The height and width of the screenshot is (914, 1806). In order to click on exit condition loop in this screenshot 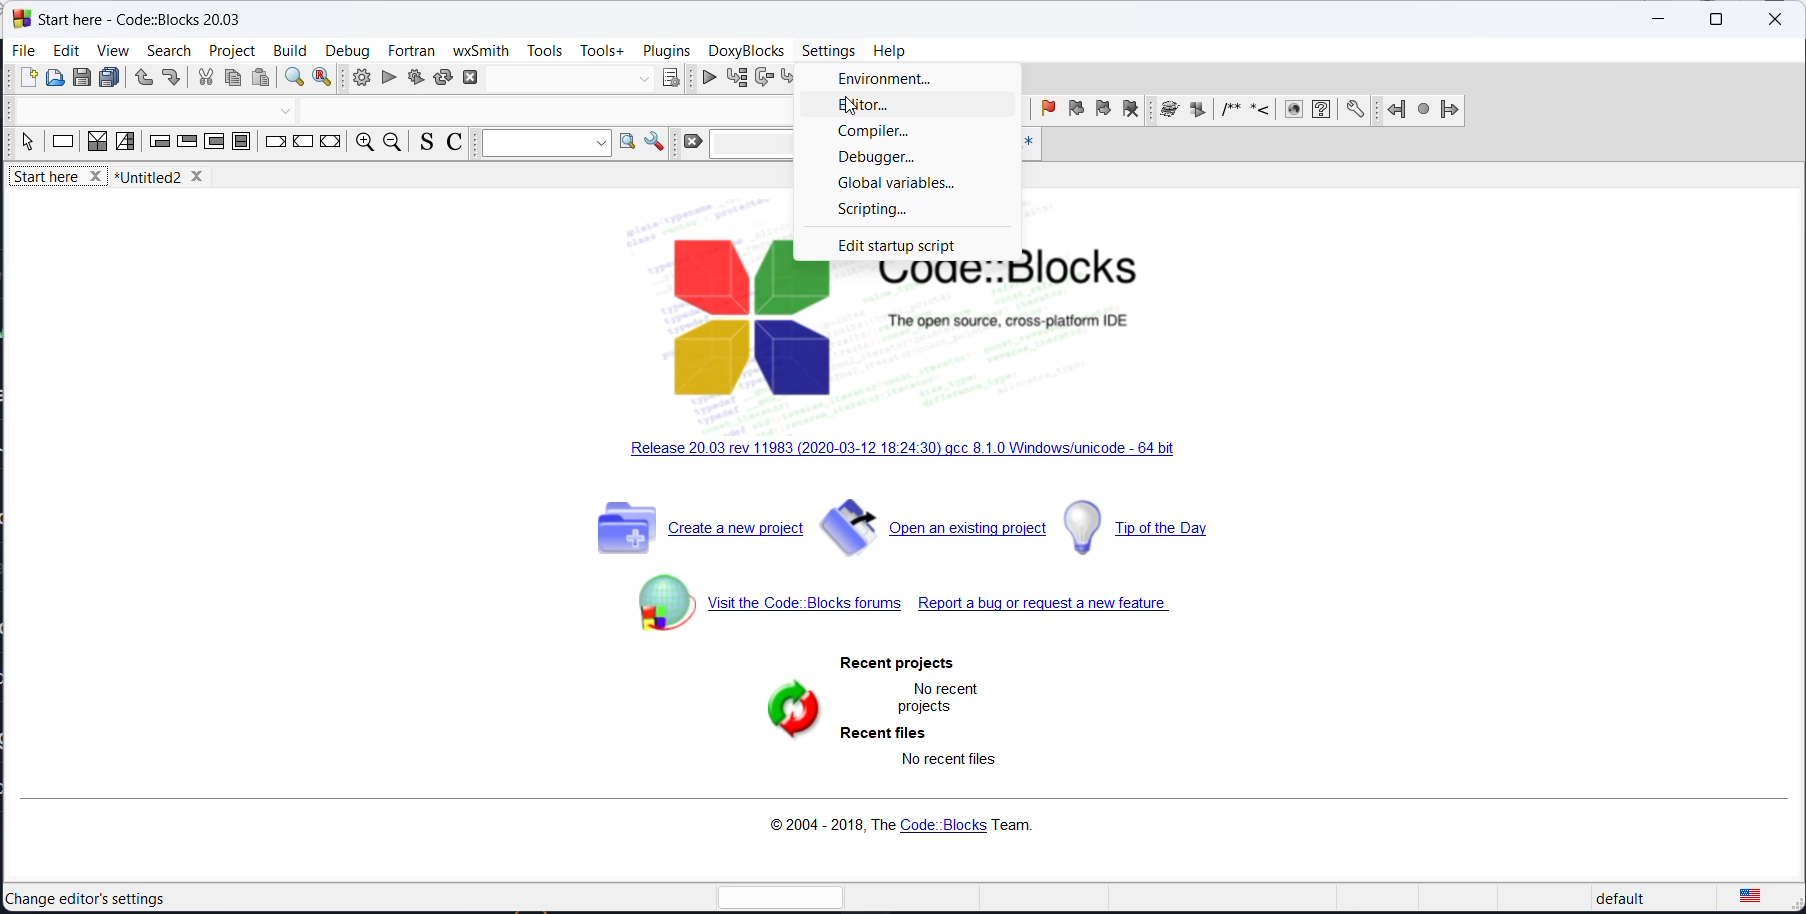, I will do `click(186, 144)`.